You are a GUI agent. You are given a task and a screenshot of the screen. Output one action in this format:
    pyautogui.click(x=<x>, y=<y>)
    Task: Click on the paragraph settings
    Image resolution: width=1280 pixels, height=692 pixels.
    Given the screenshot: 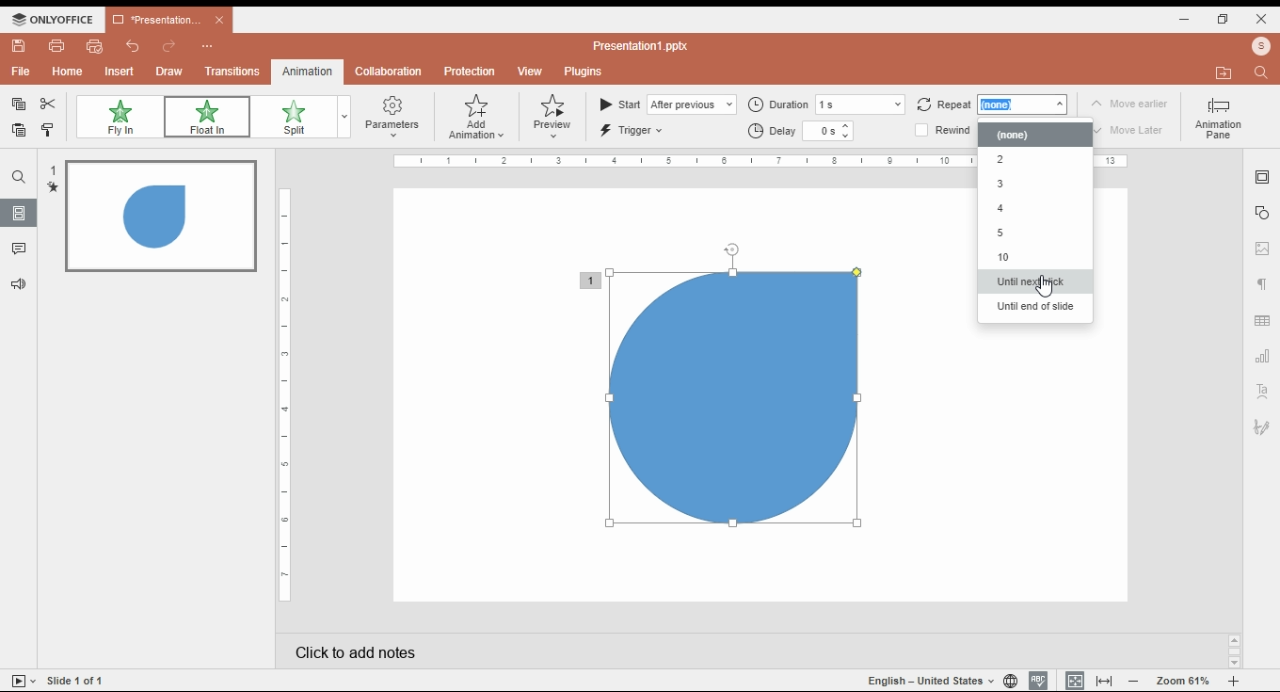 What is the action you would take?
    pyautogui.click(x=1263, y=283)
    